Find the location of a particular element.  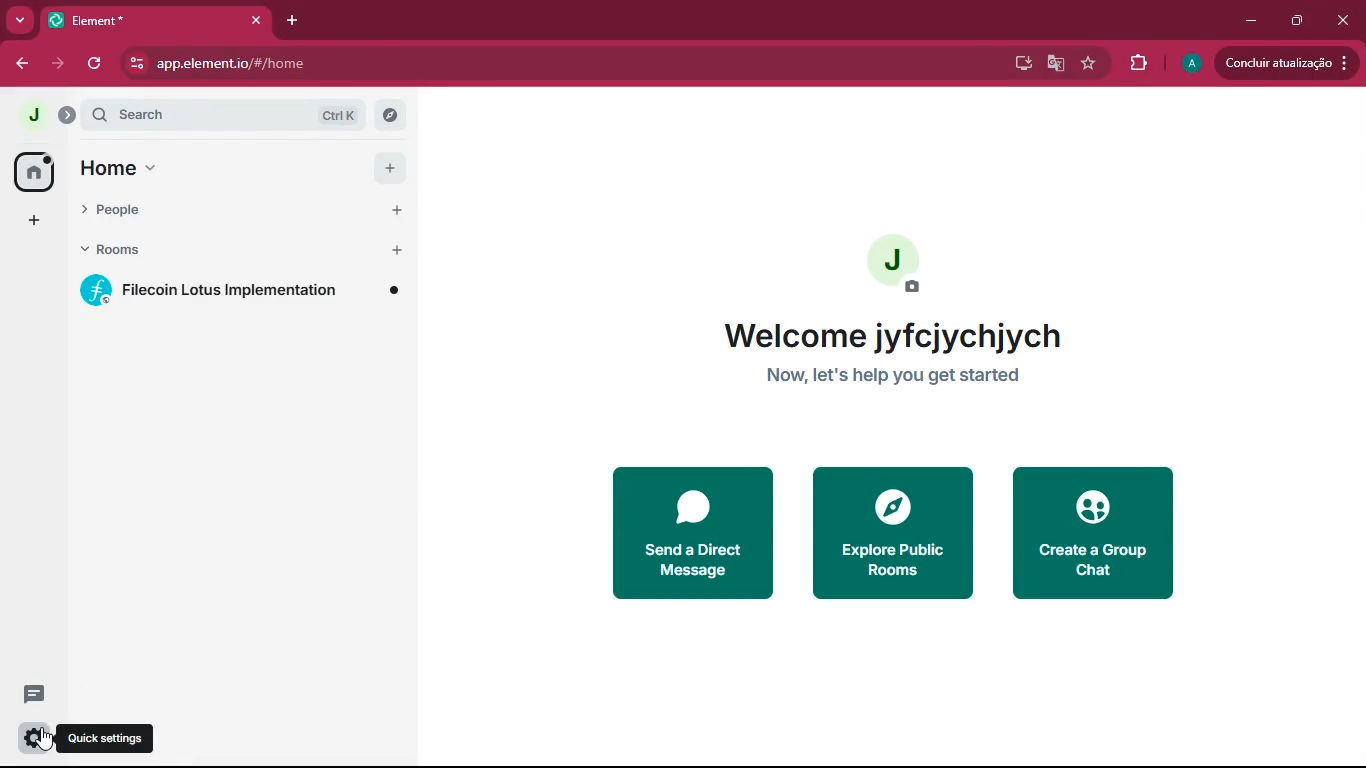

room is located at coordinates (247, 290).